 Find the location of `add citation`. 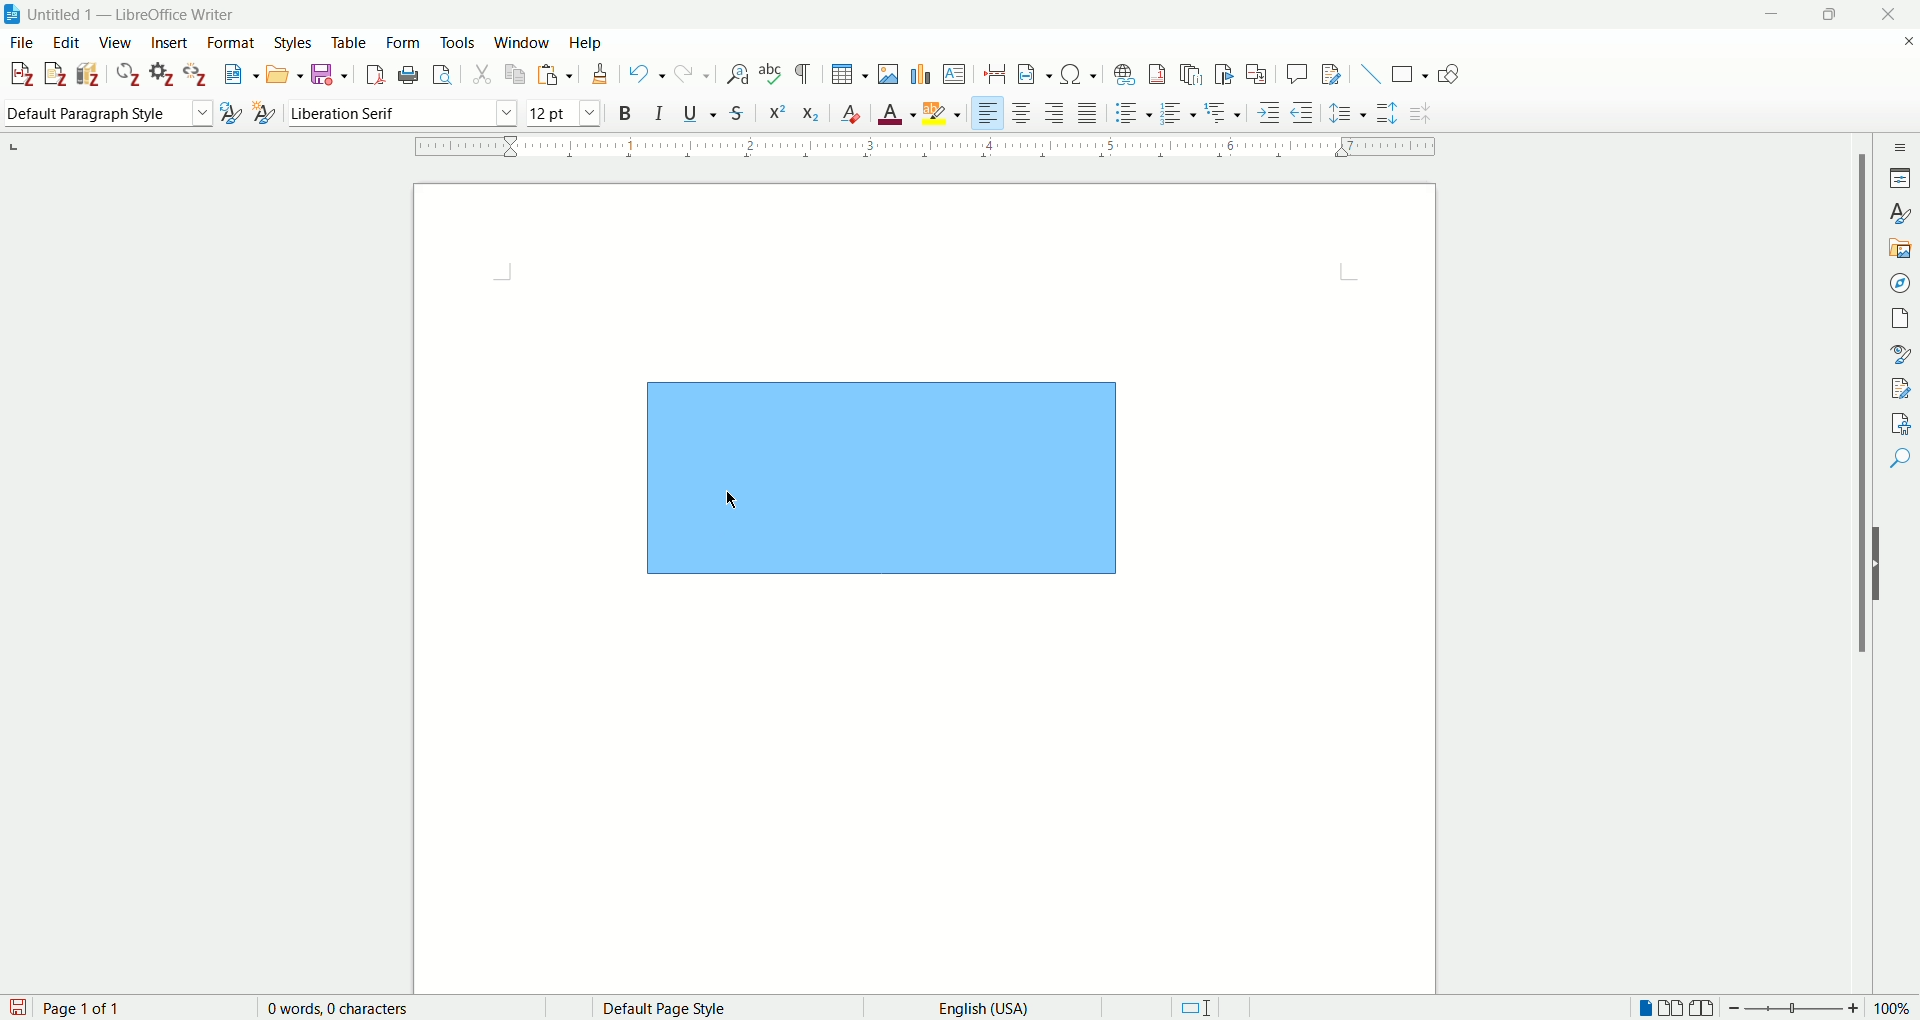

add citation is located at coordinates (19, 75).